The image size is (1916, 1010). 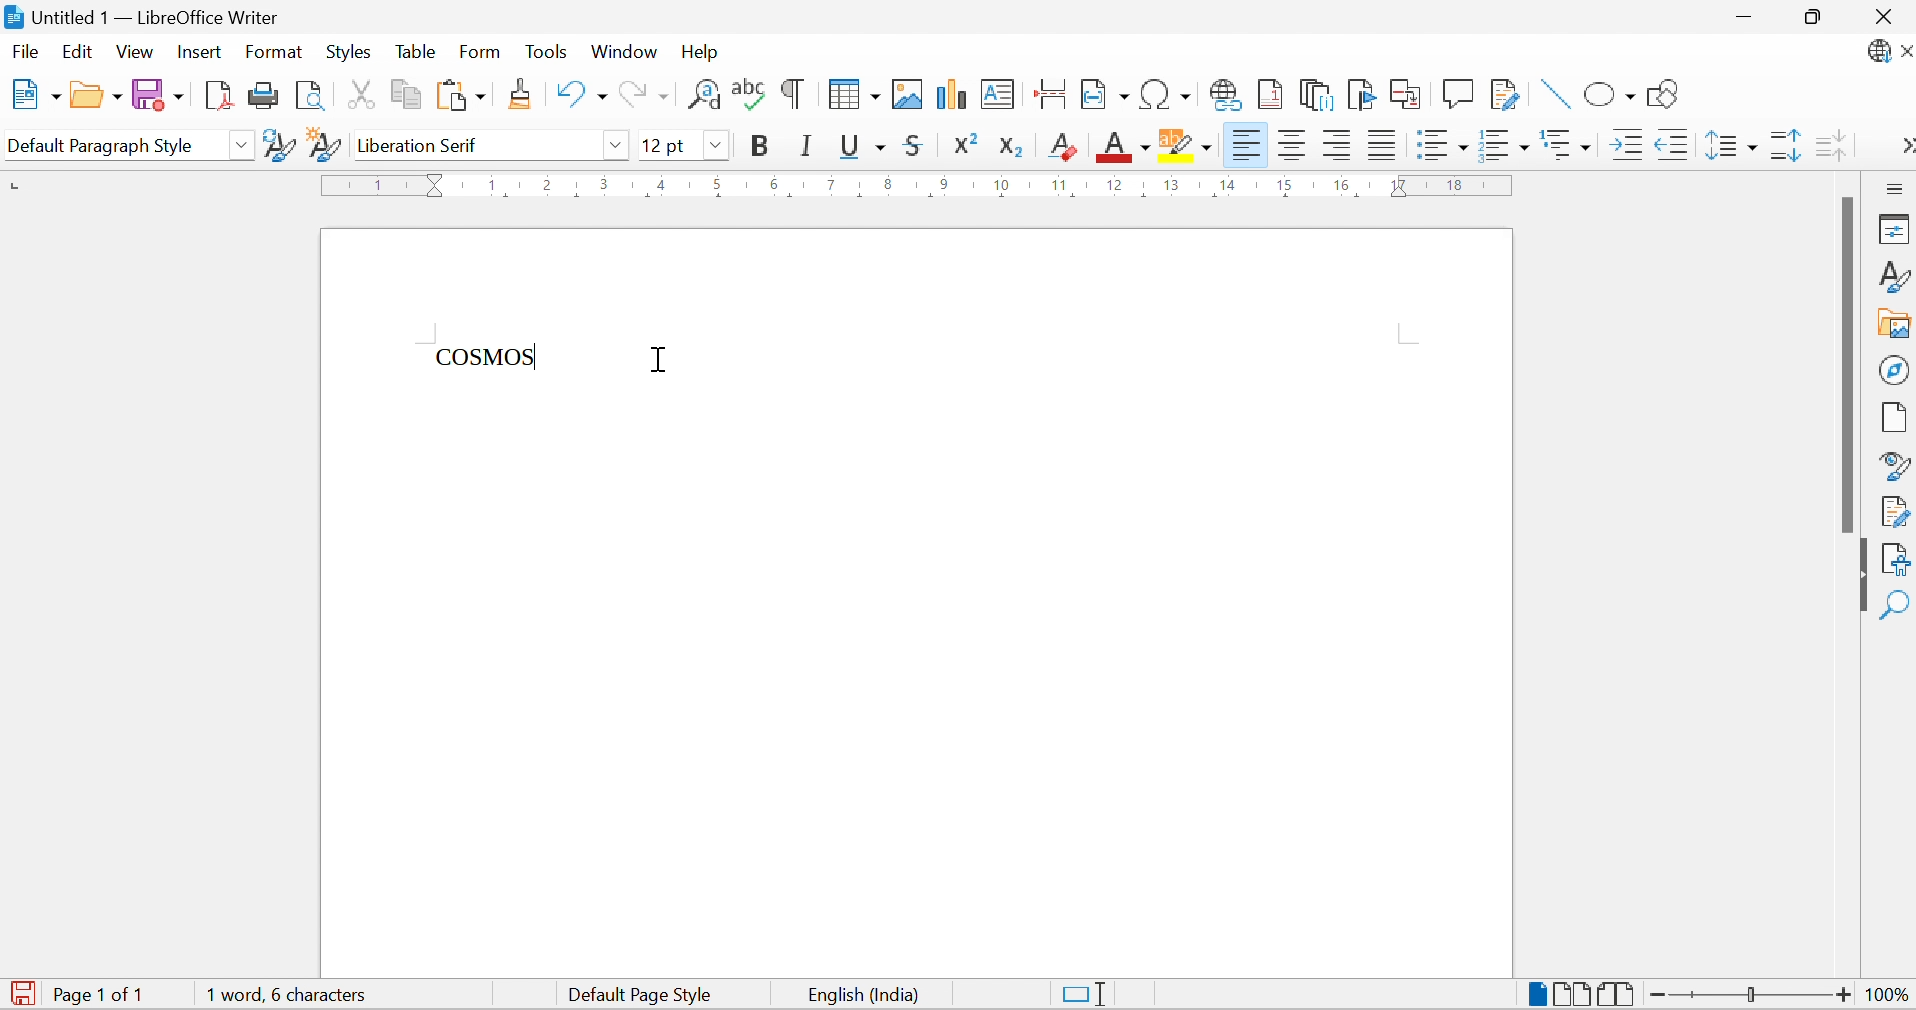 I want to click on More, so click(x=1902, y=143).